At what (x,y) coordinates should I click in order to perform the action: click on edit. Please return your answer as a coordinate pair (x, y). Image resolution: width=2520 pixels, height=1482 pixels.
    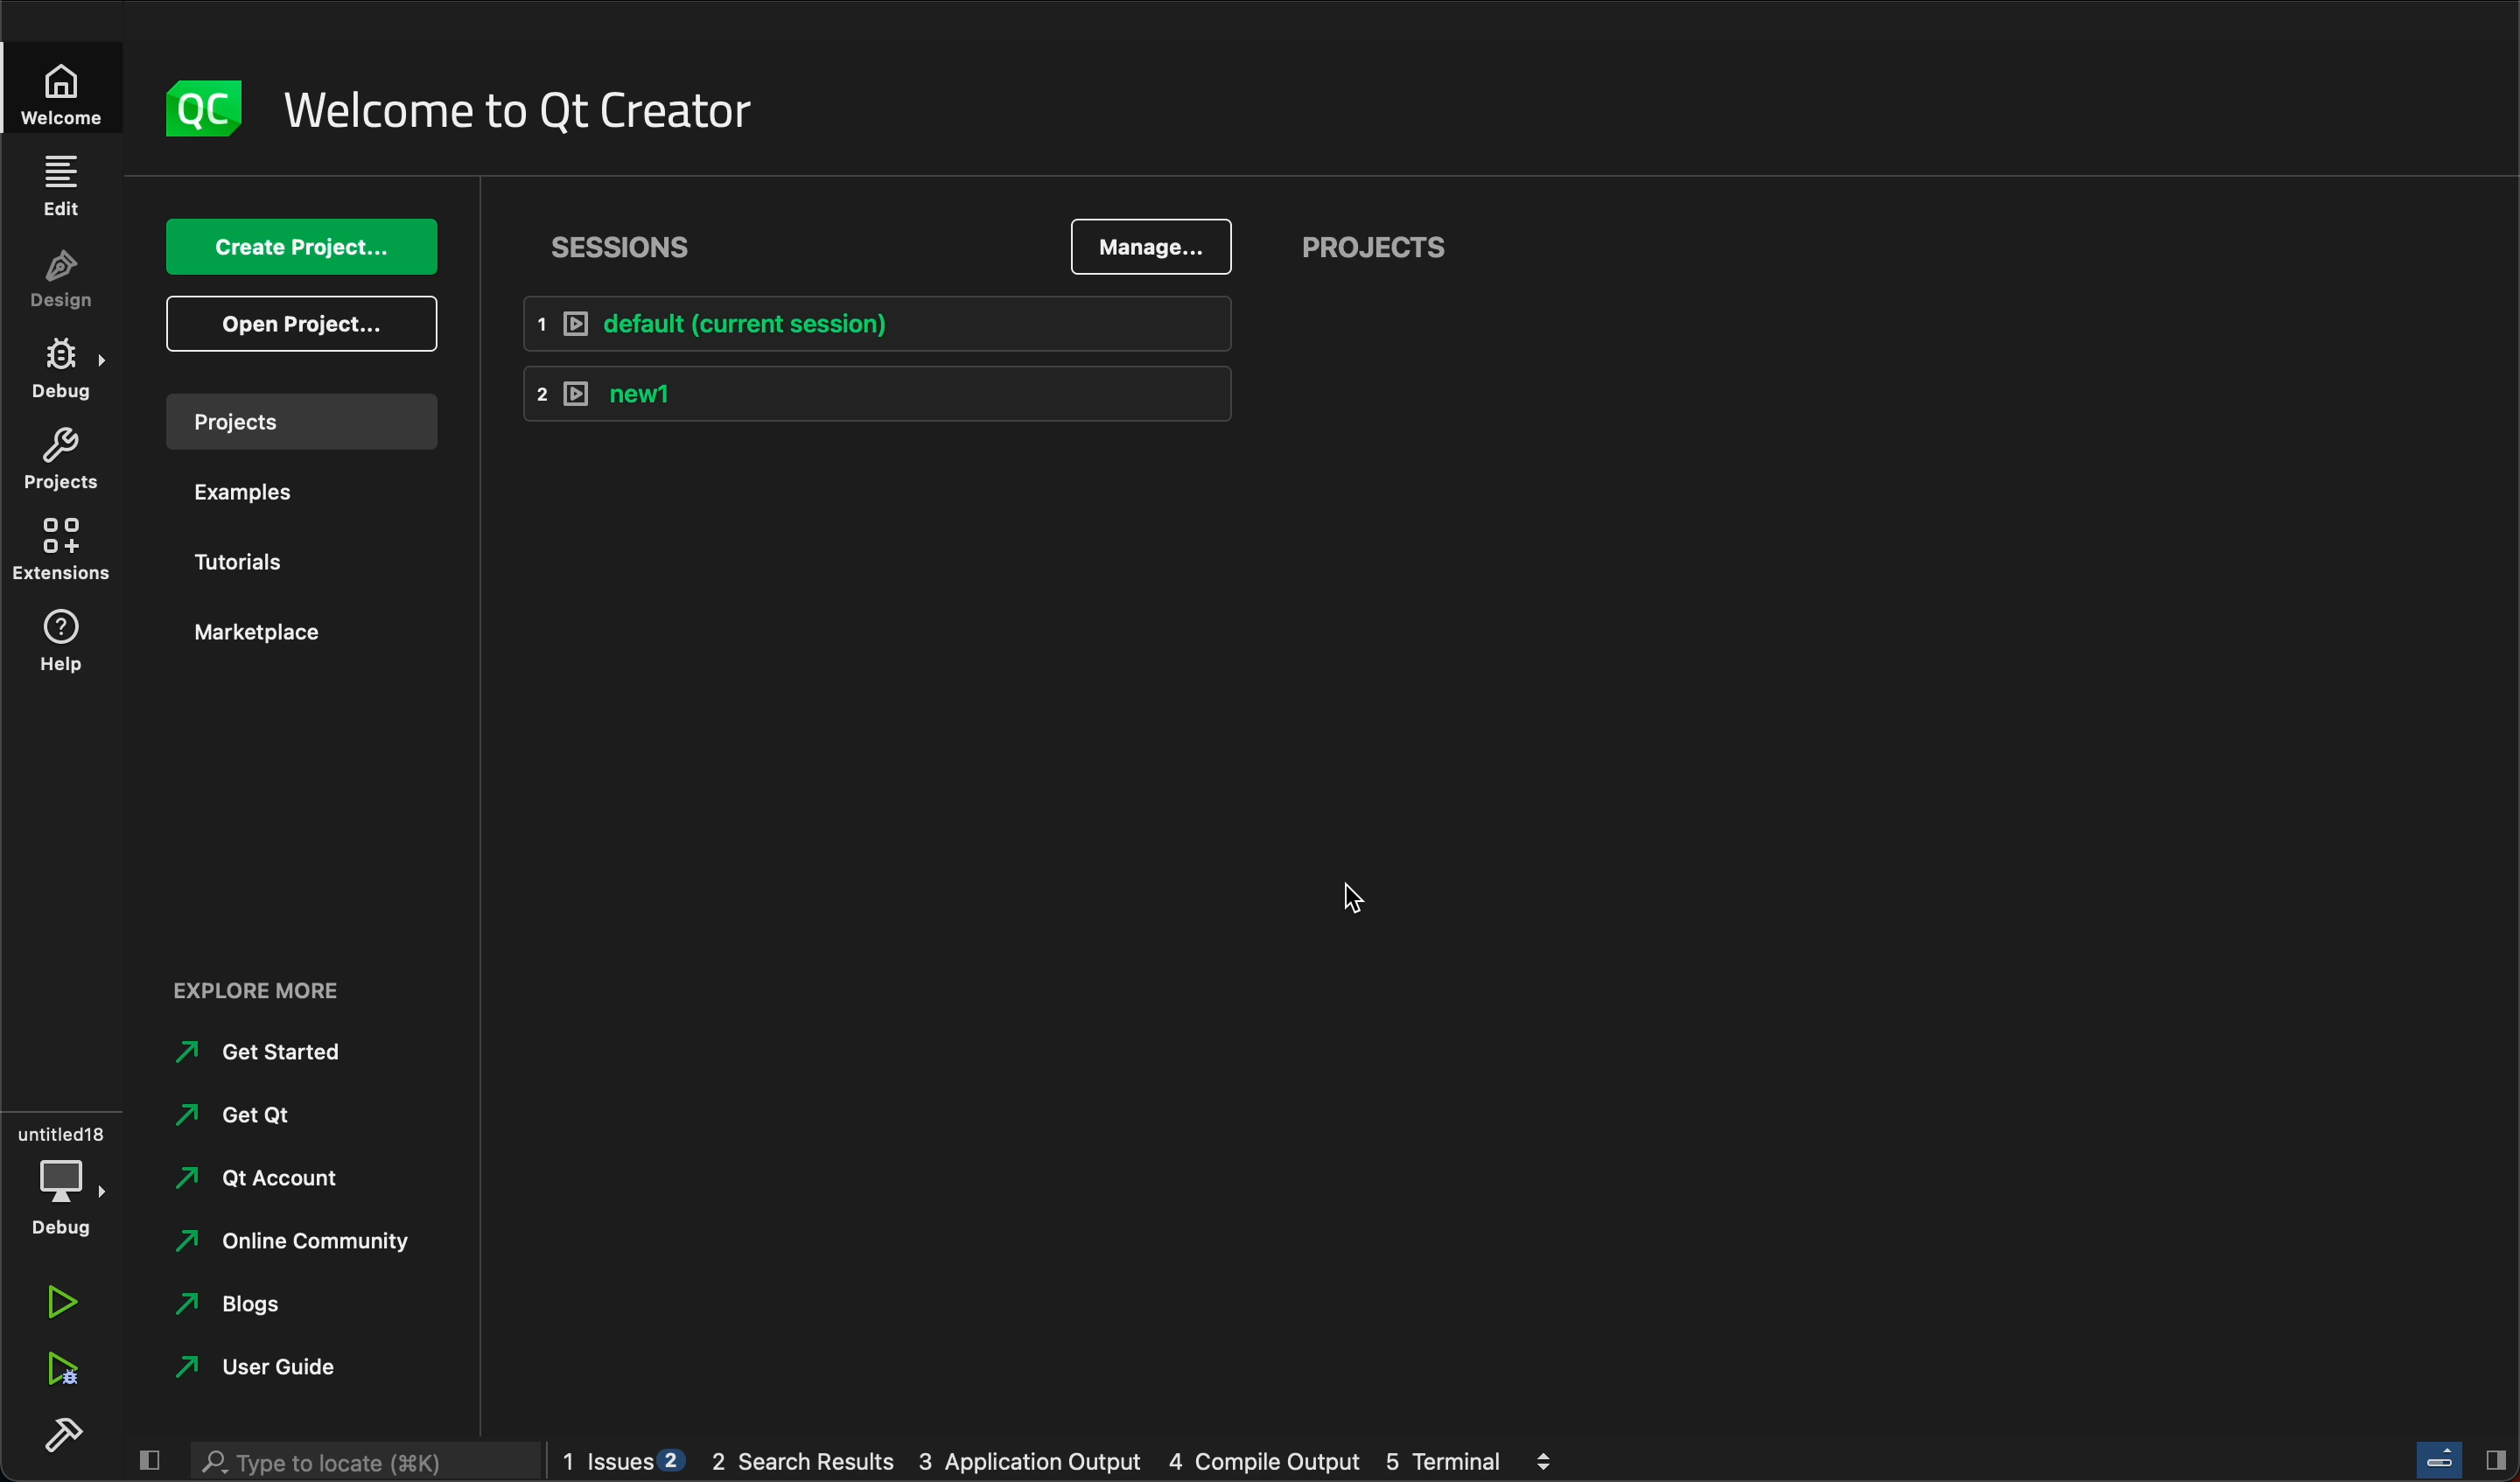
    Looking at the image, I should click on (64, 192).